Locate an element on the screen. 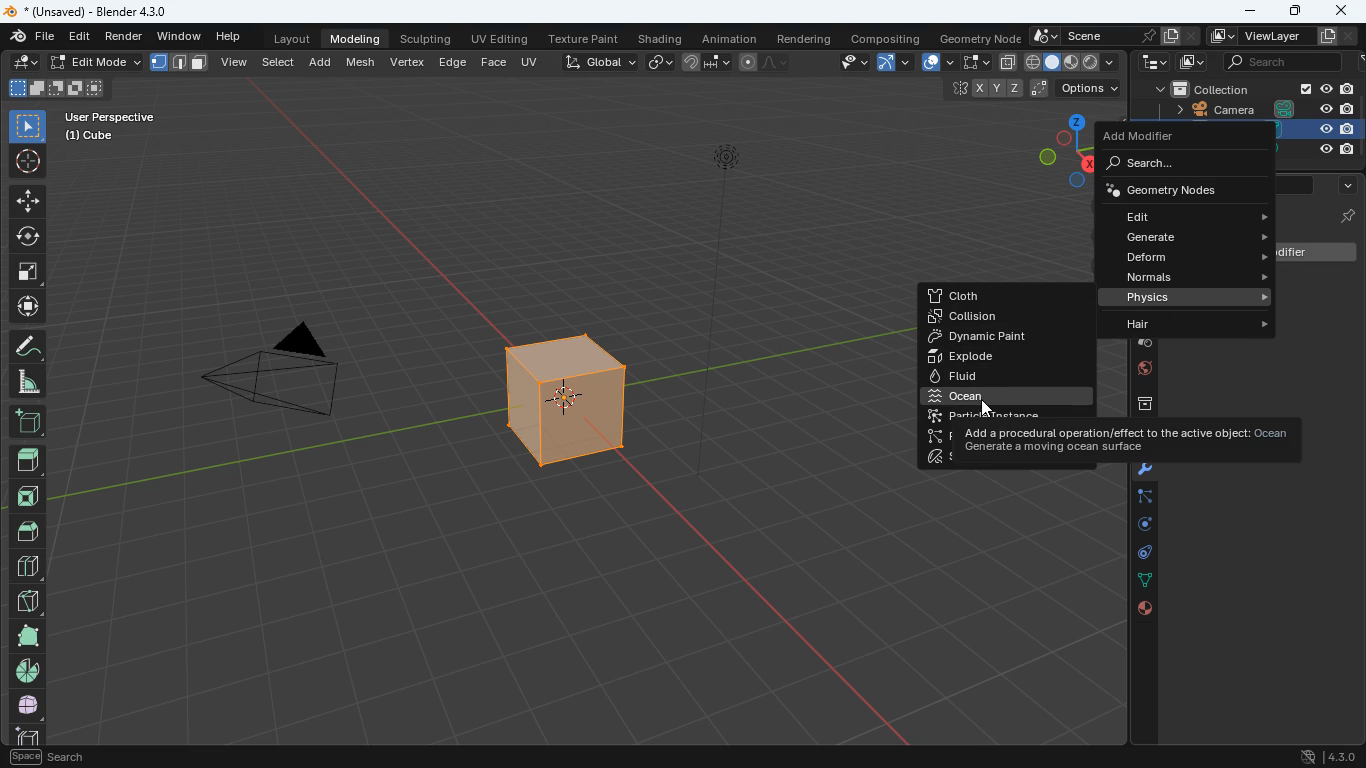  cube is located at coordinates (560, 406).